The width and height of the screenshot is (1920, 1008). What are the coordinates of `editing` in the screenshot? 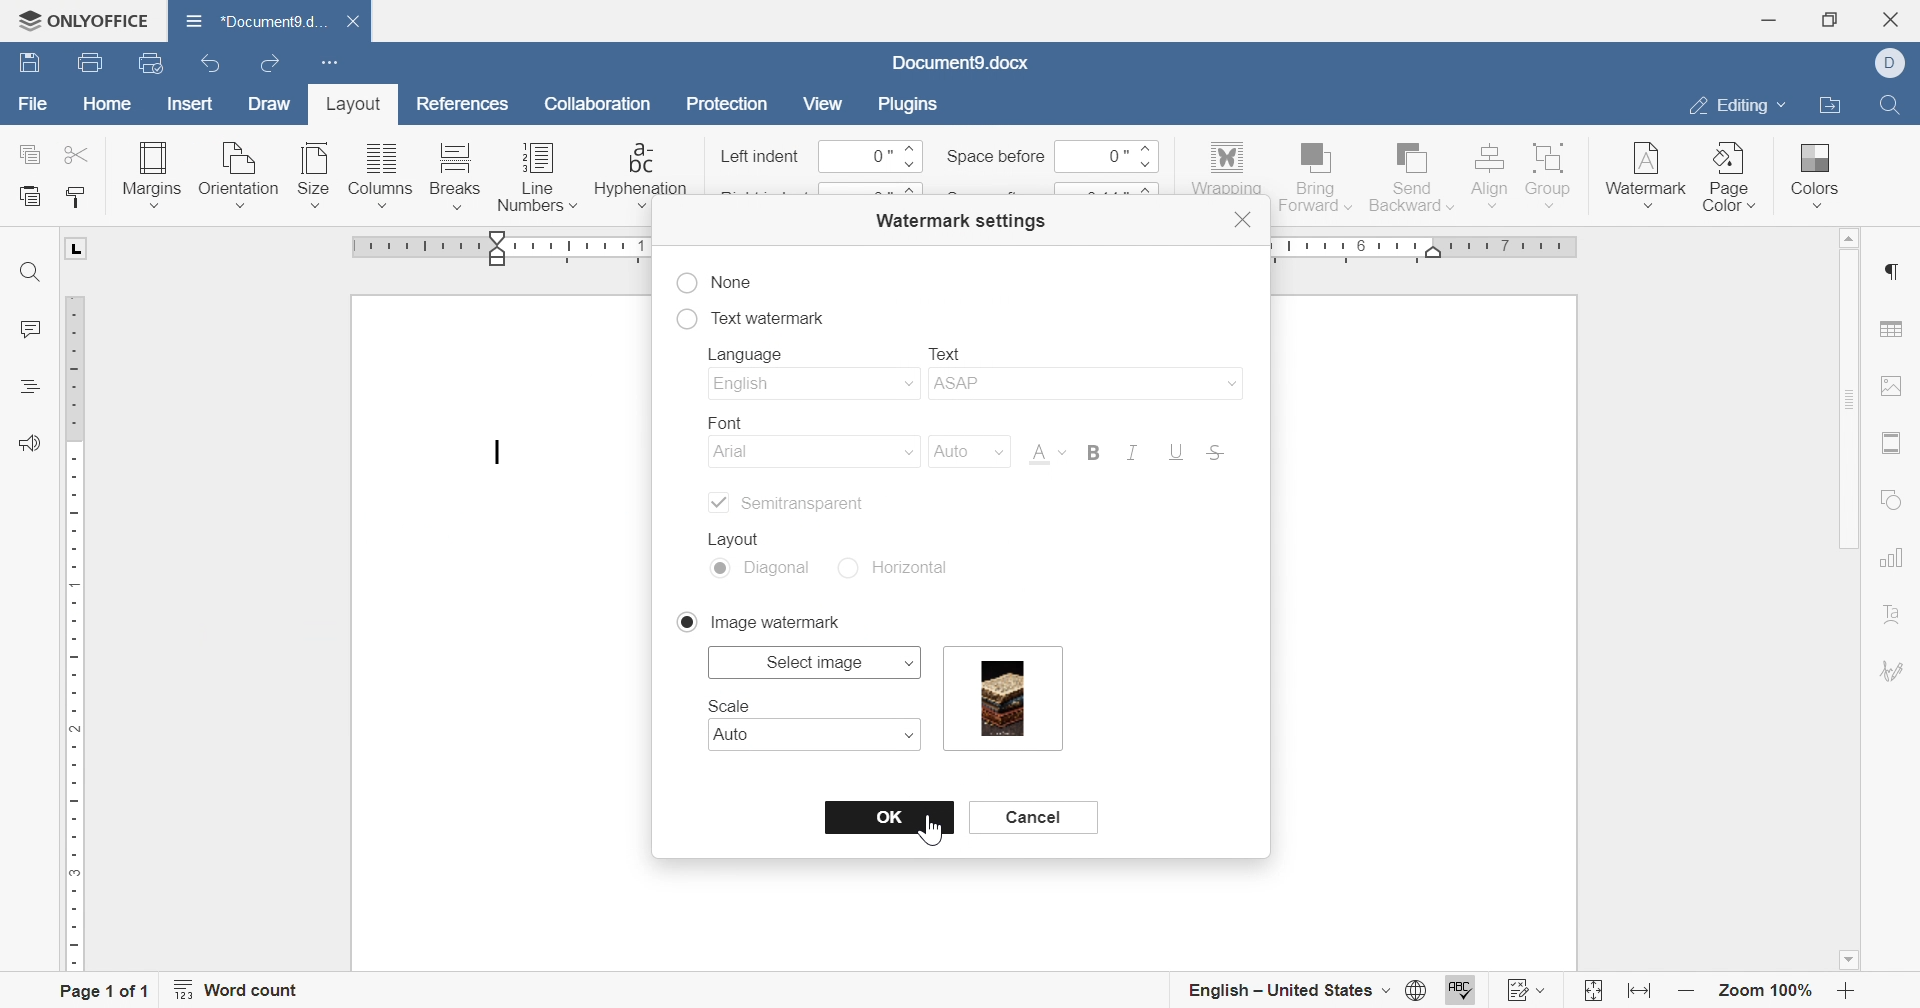 It's located at (1733, 109).